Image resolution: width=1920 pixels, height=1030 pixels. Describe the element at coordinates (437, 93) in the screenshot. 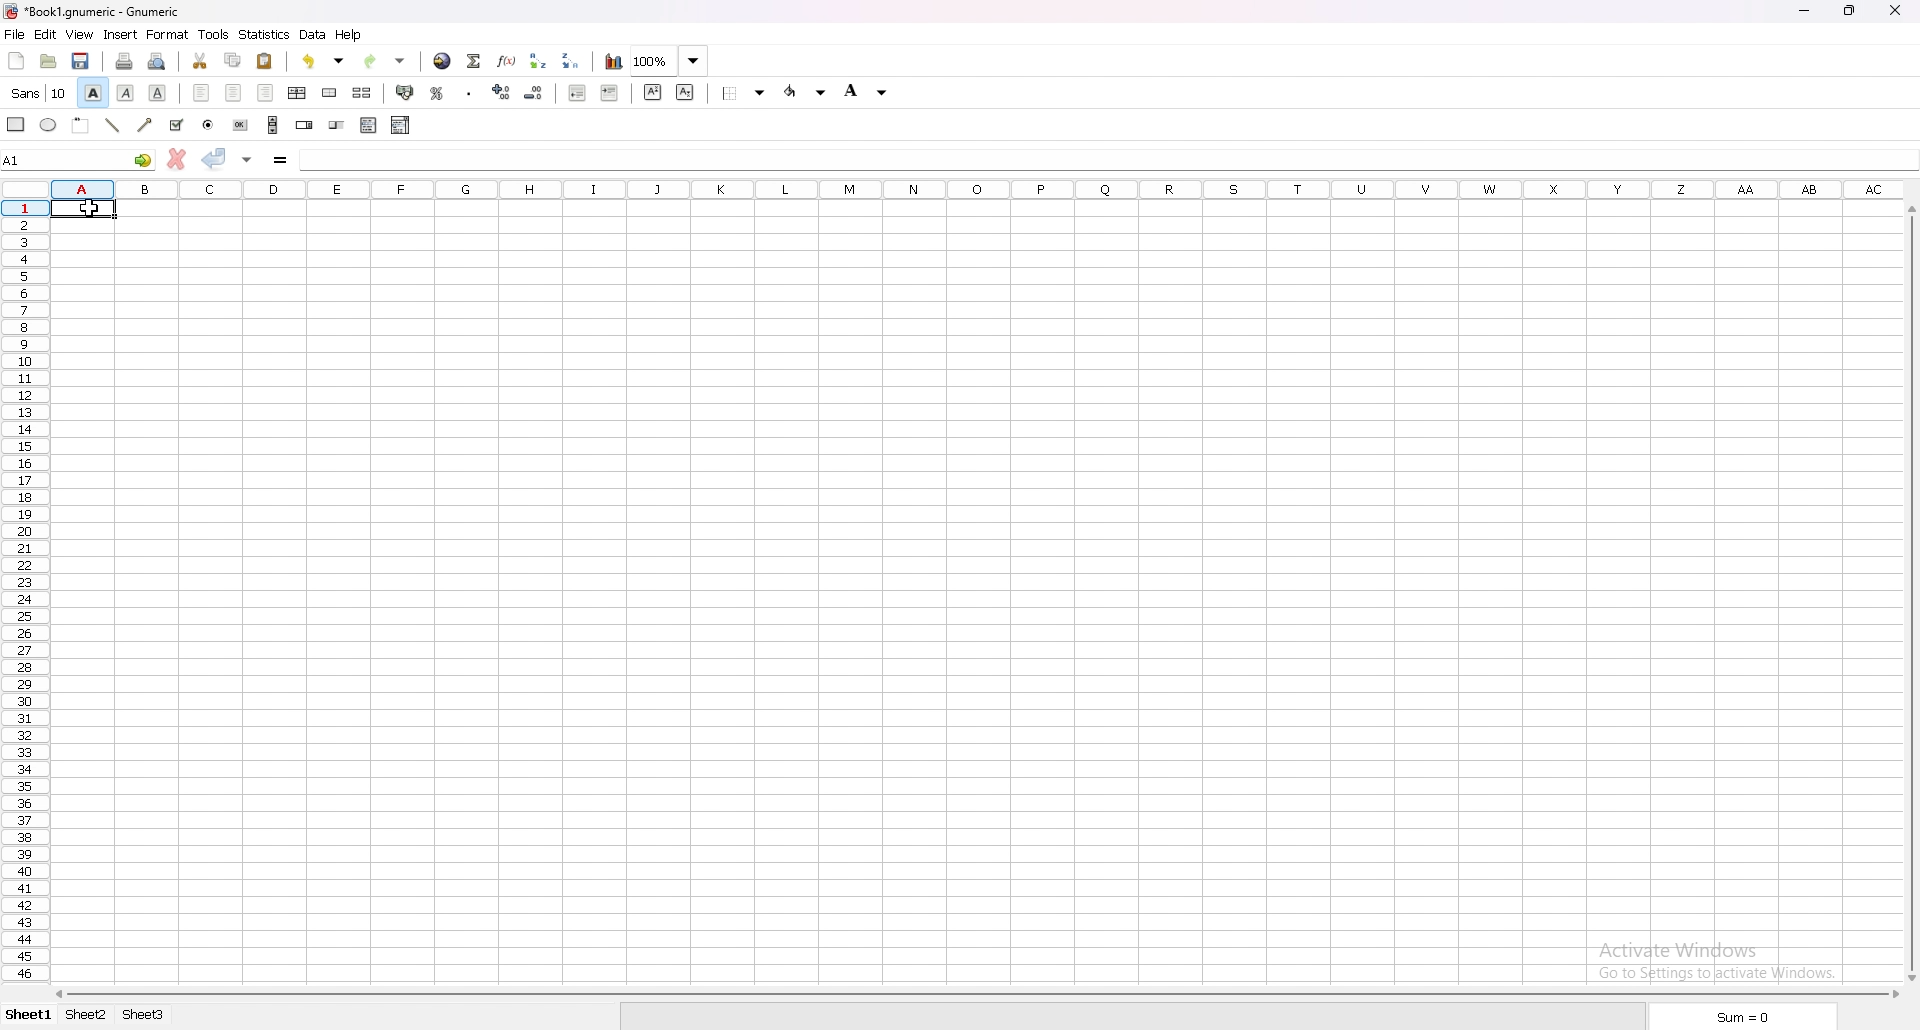

I see `percentage` at that location.